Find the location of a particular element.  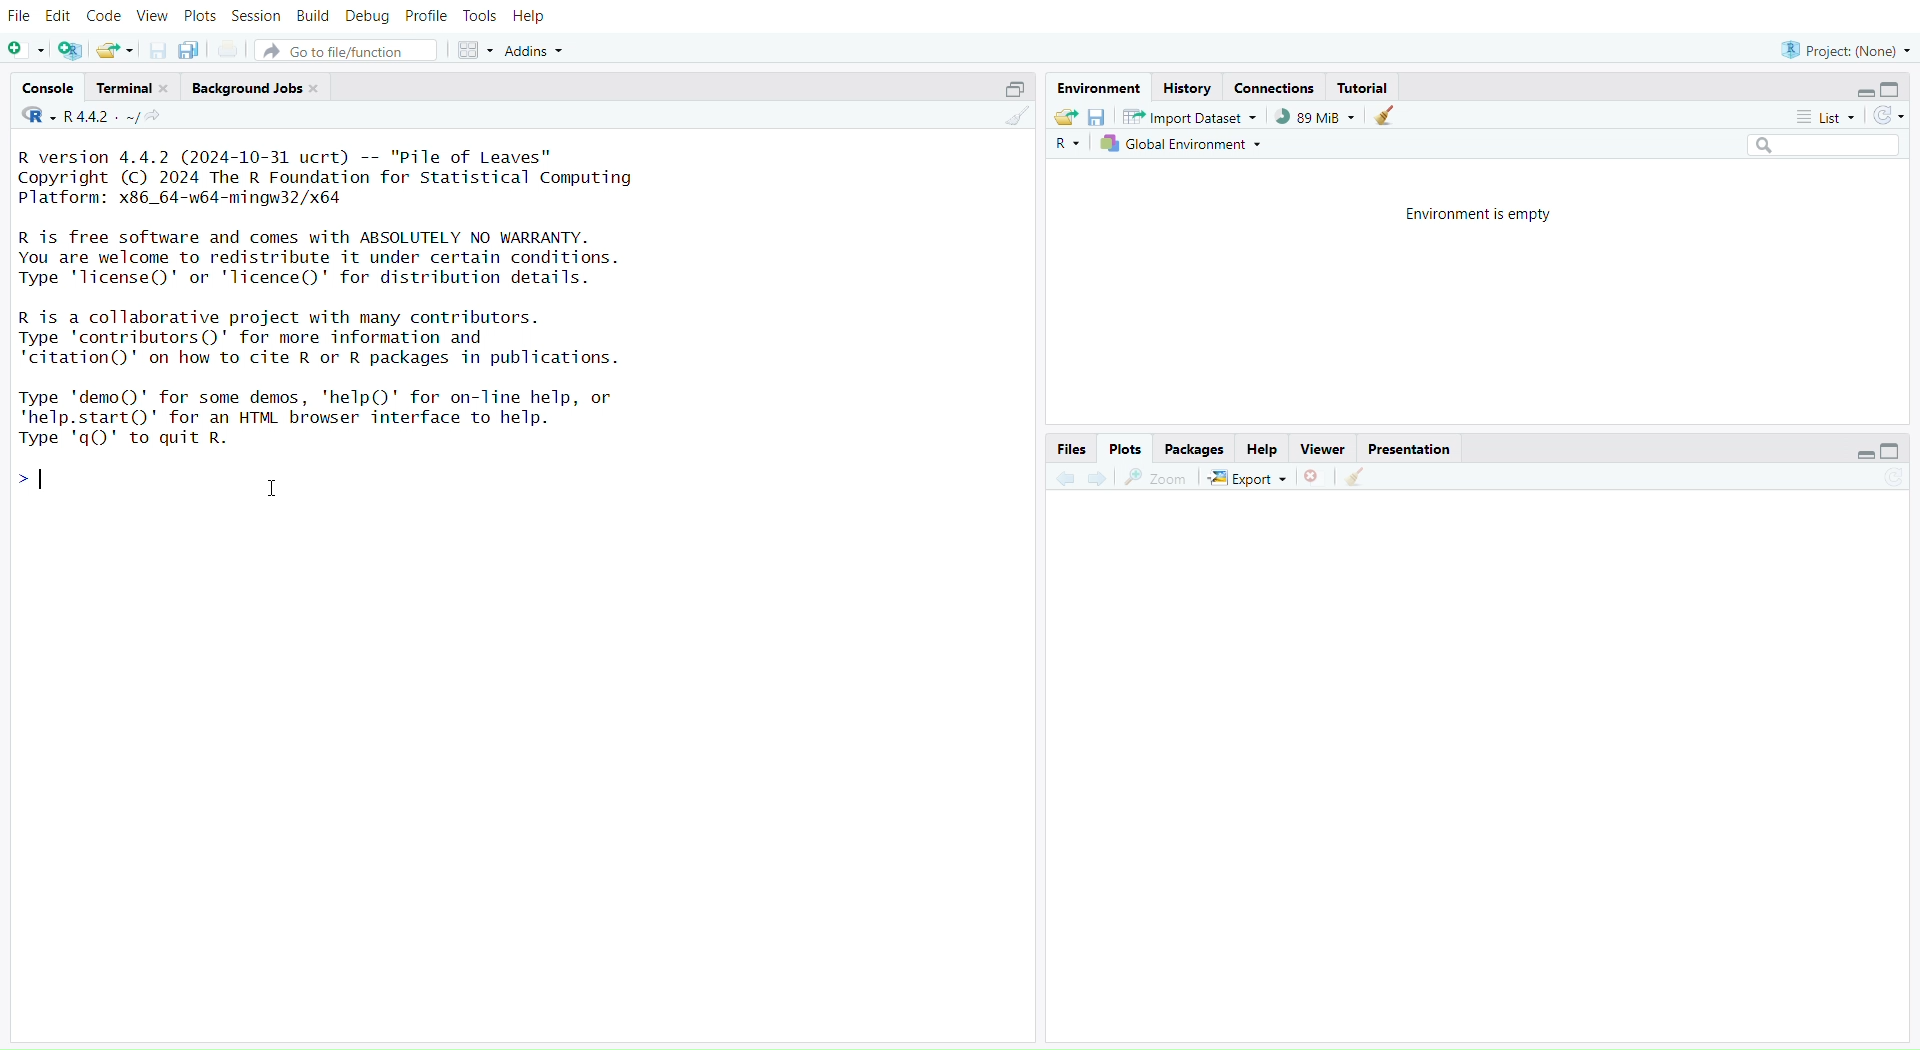

Help is located at coordinates (1261, 447).